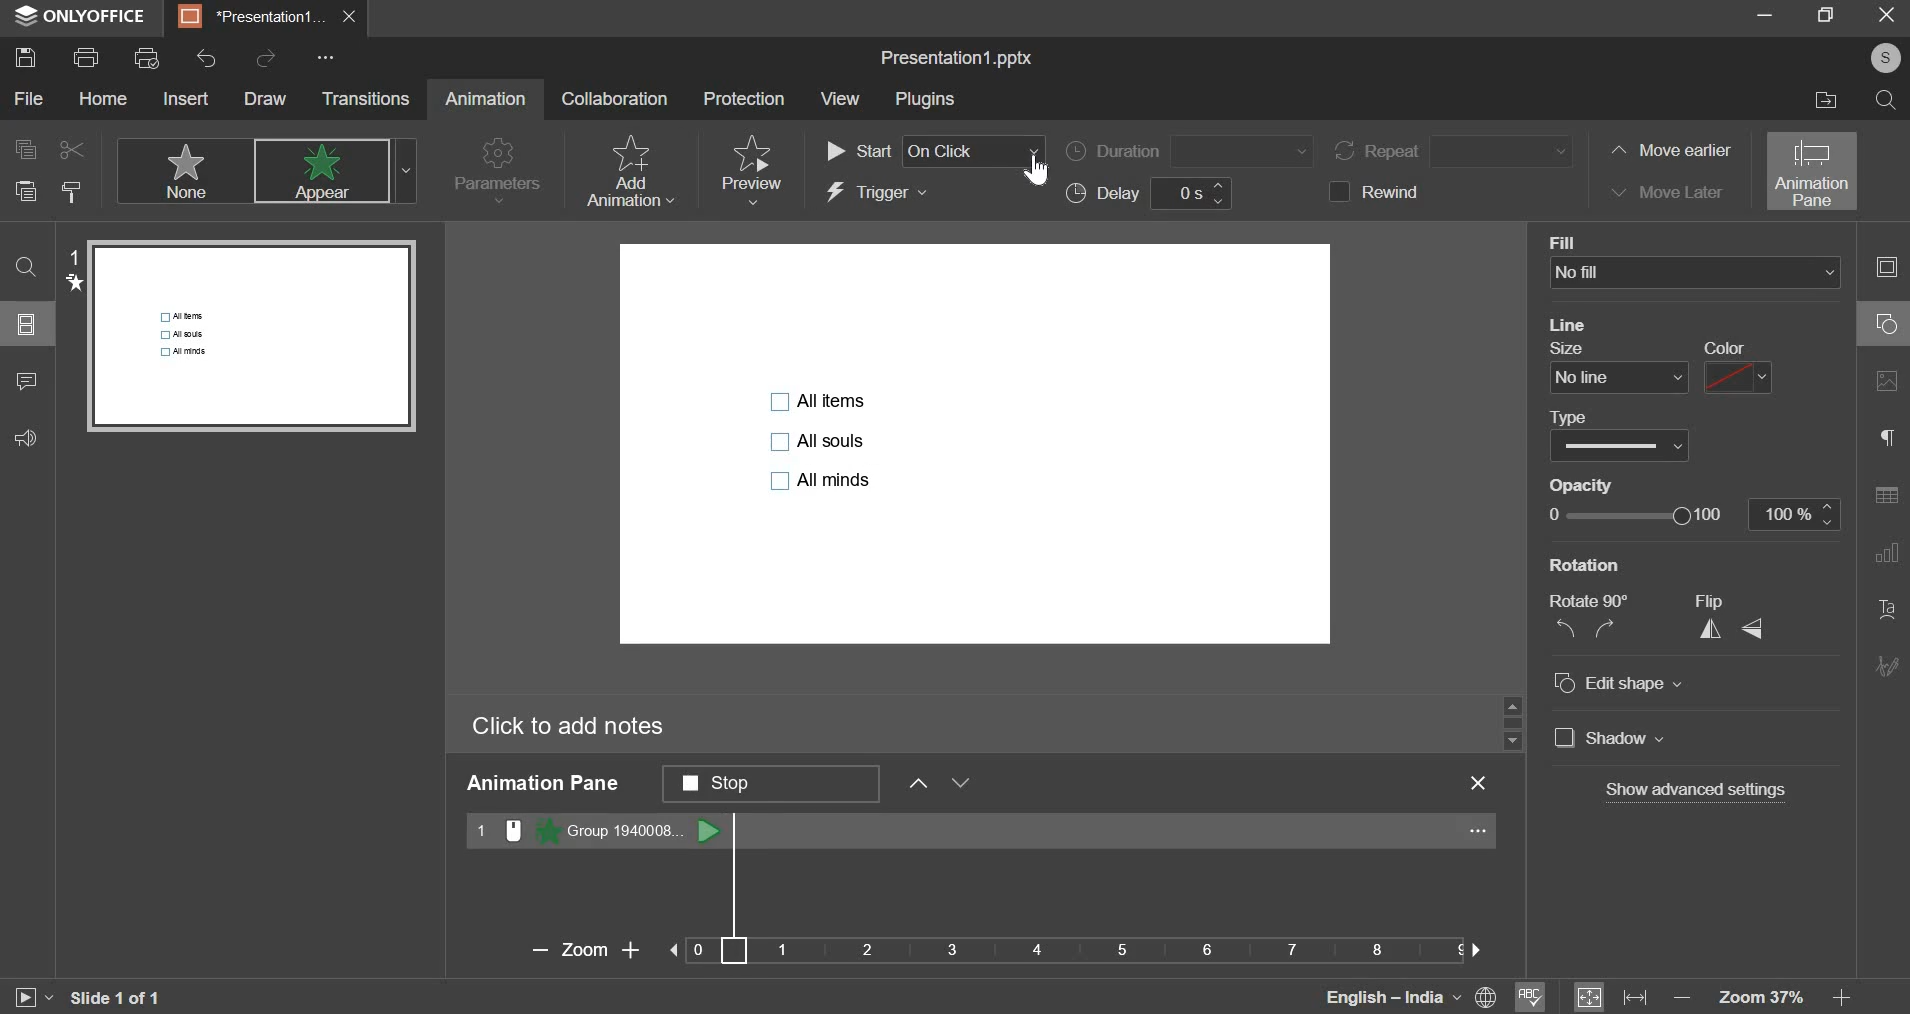  What do you see at coordinates (499, 171) in the screenshot?
I see `parameters` at bounding box center [499, 171].